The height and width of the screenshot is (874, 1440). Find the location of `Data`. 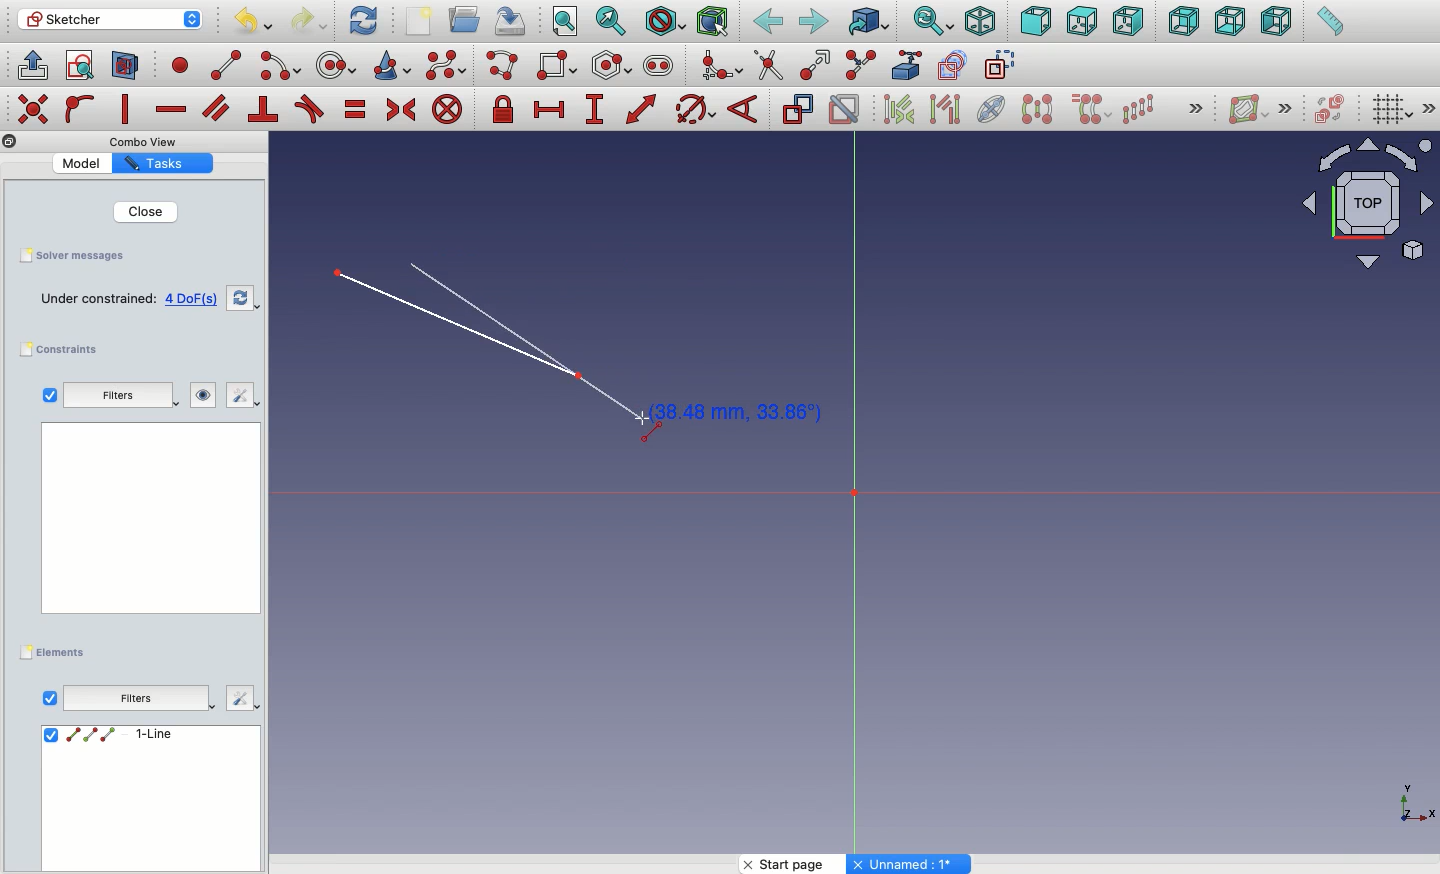

Data is located at coordinates (149, 797).